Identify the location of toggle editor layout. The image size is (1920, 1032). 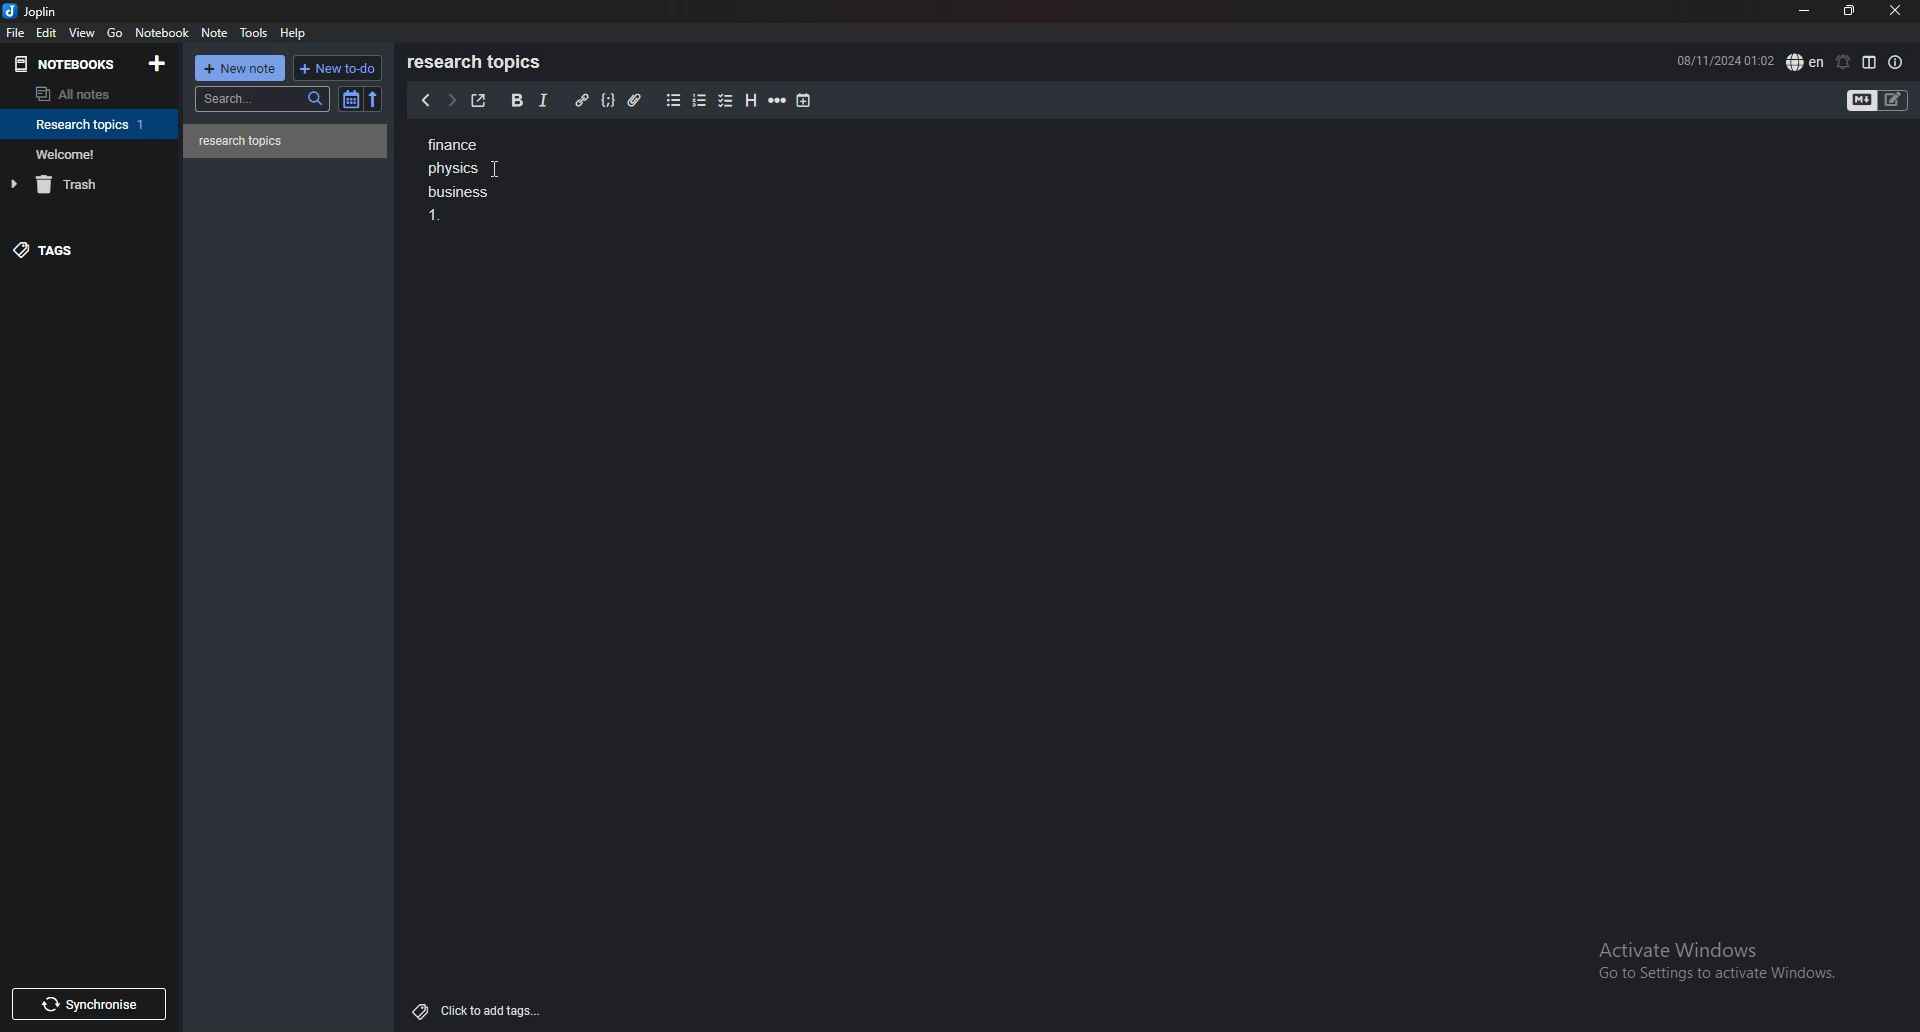
(1869, 62).